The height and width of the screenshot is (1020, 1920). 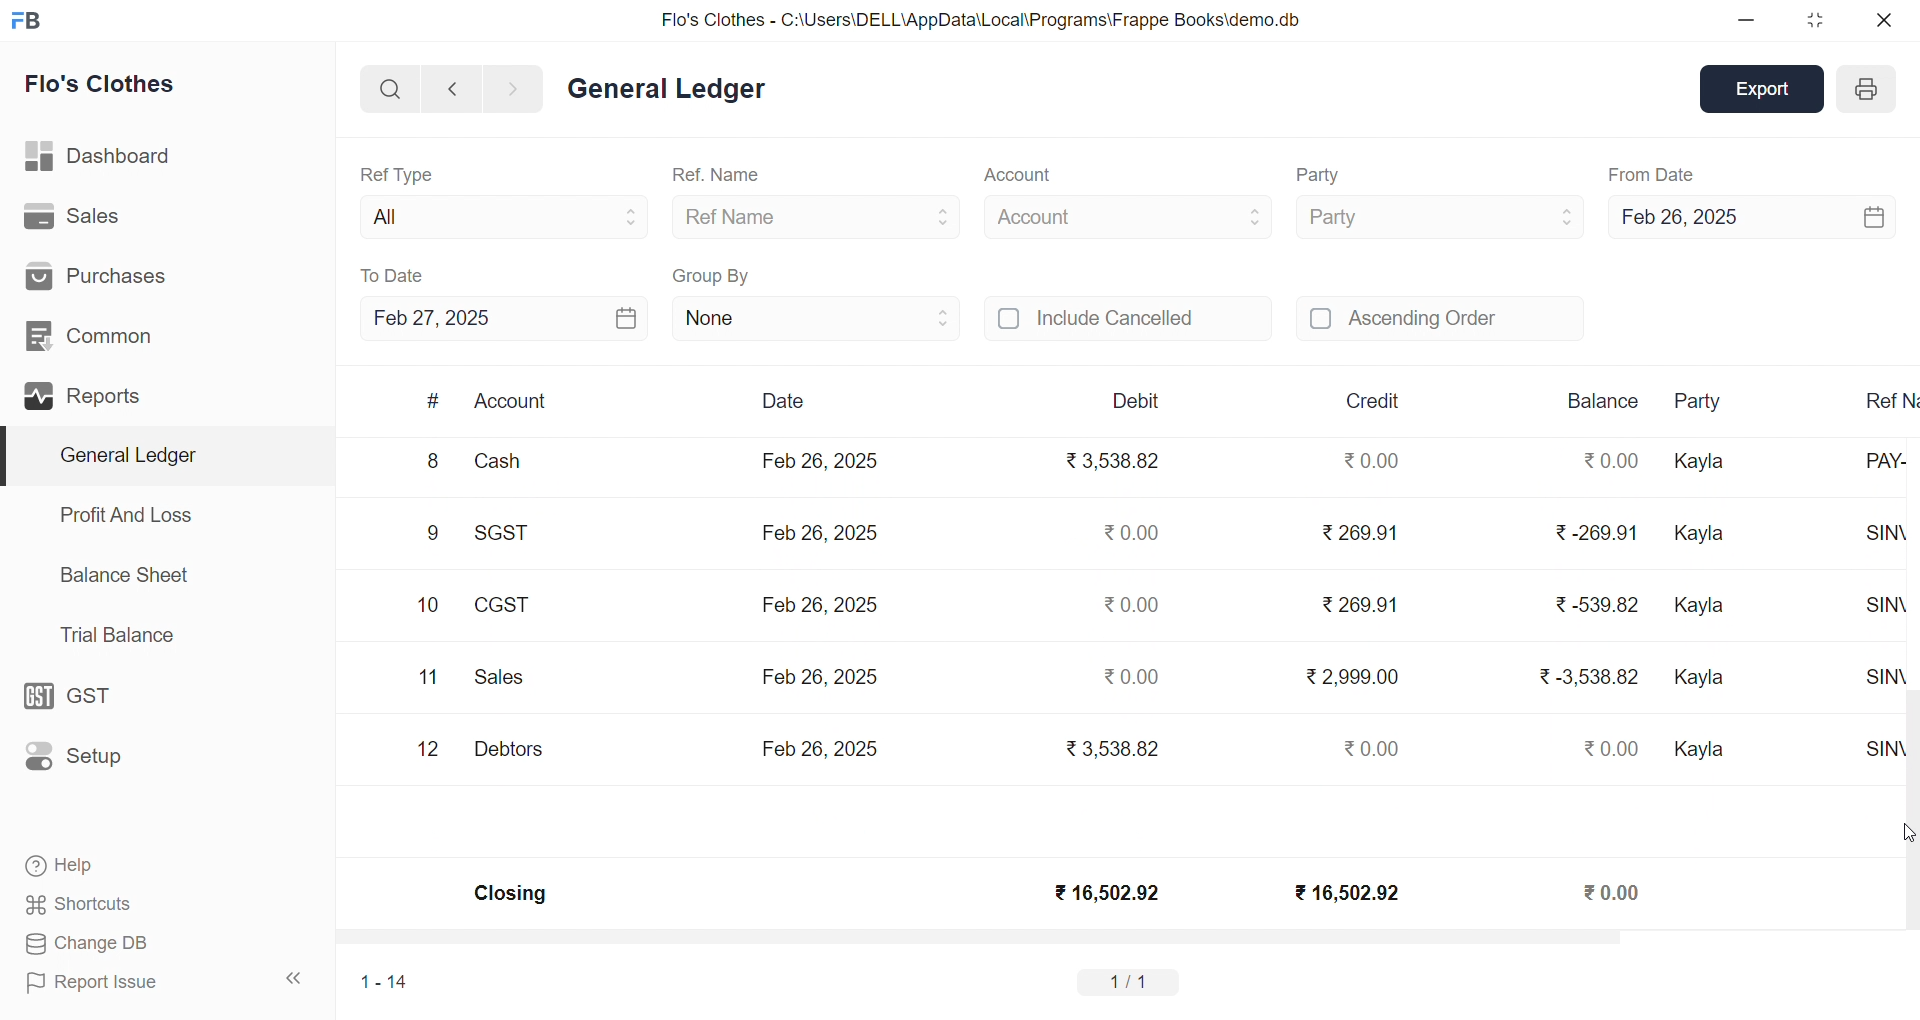 I want to click on Common, so click(x=90, y=333).